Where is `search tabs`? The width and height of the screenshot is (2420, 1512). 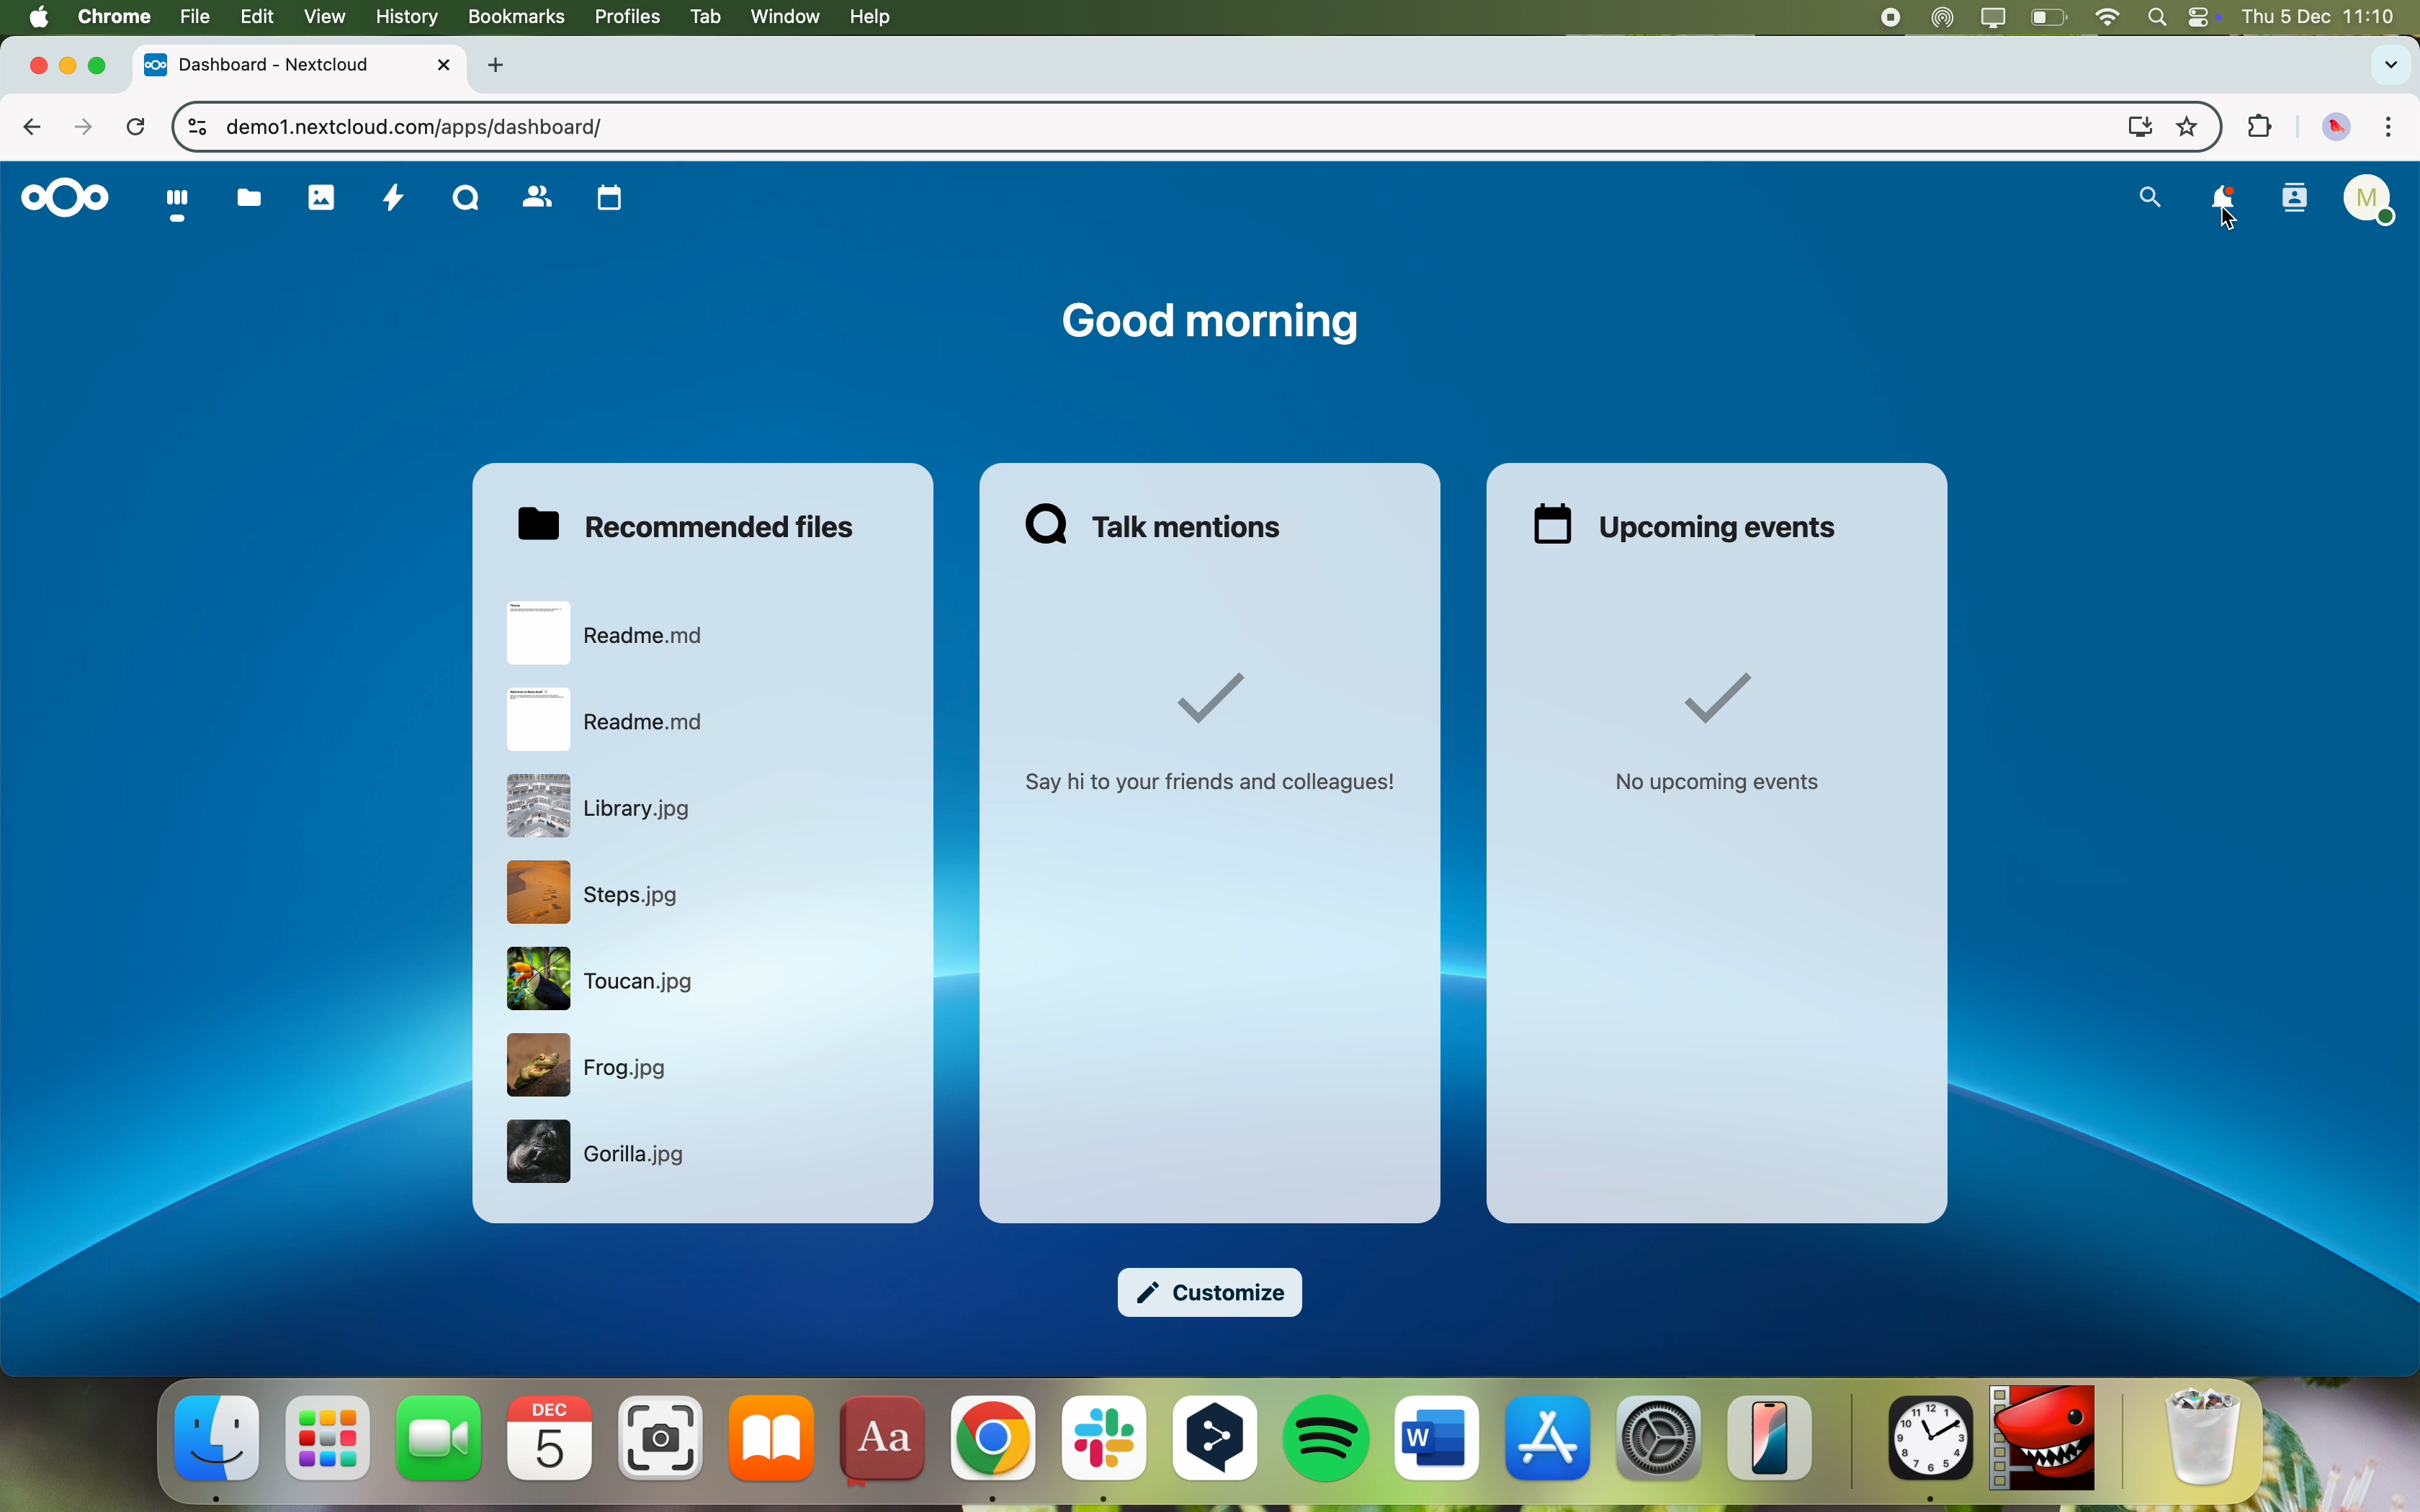
search tabs is located at coordinates (2388, 66).